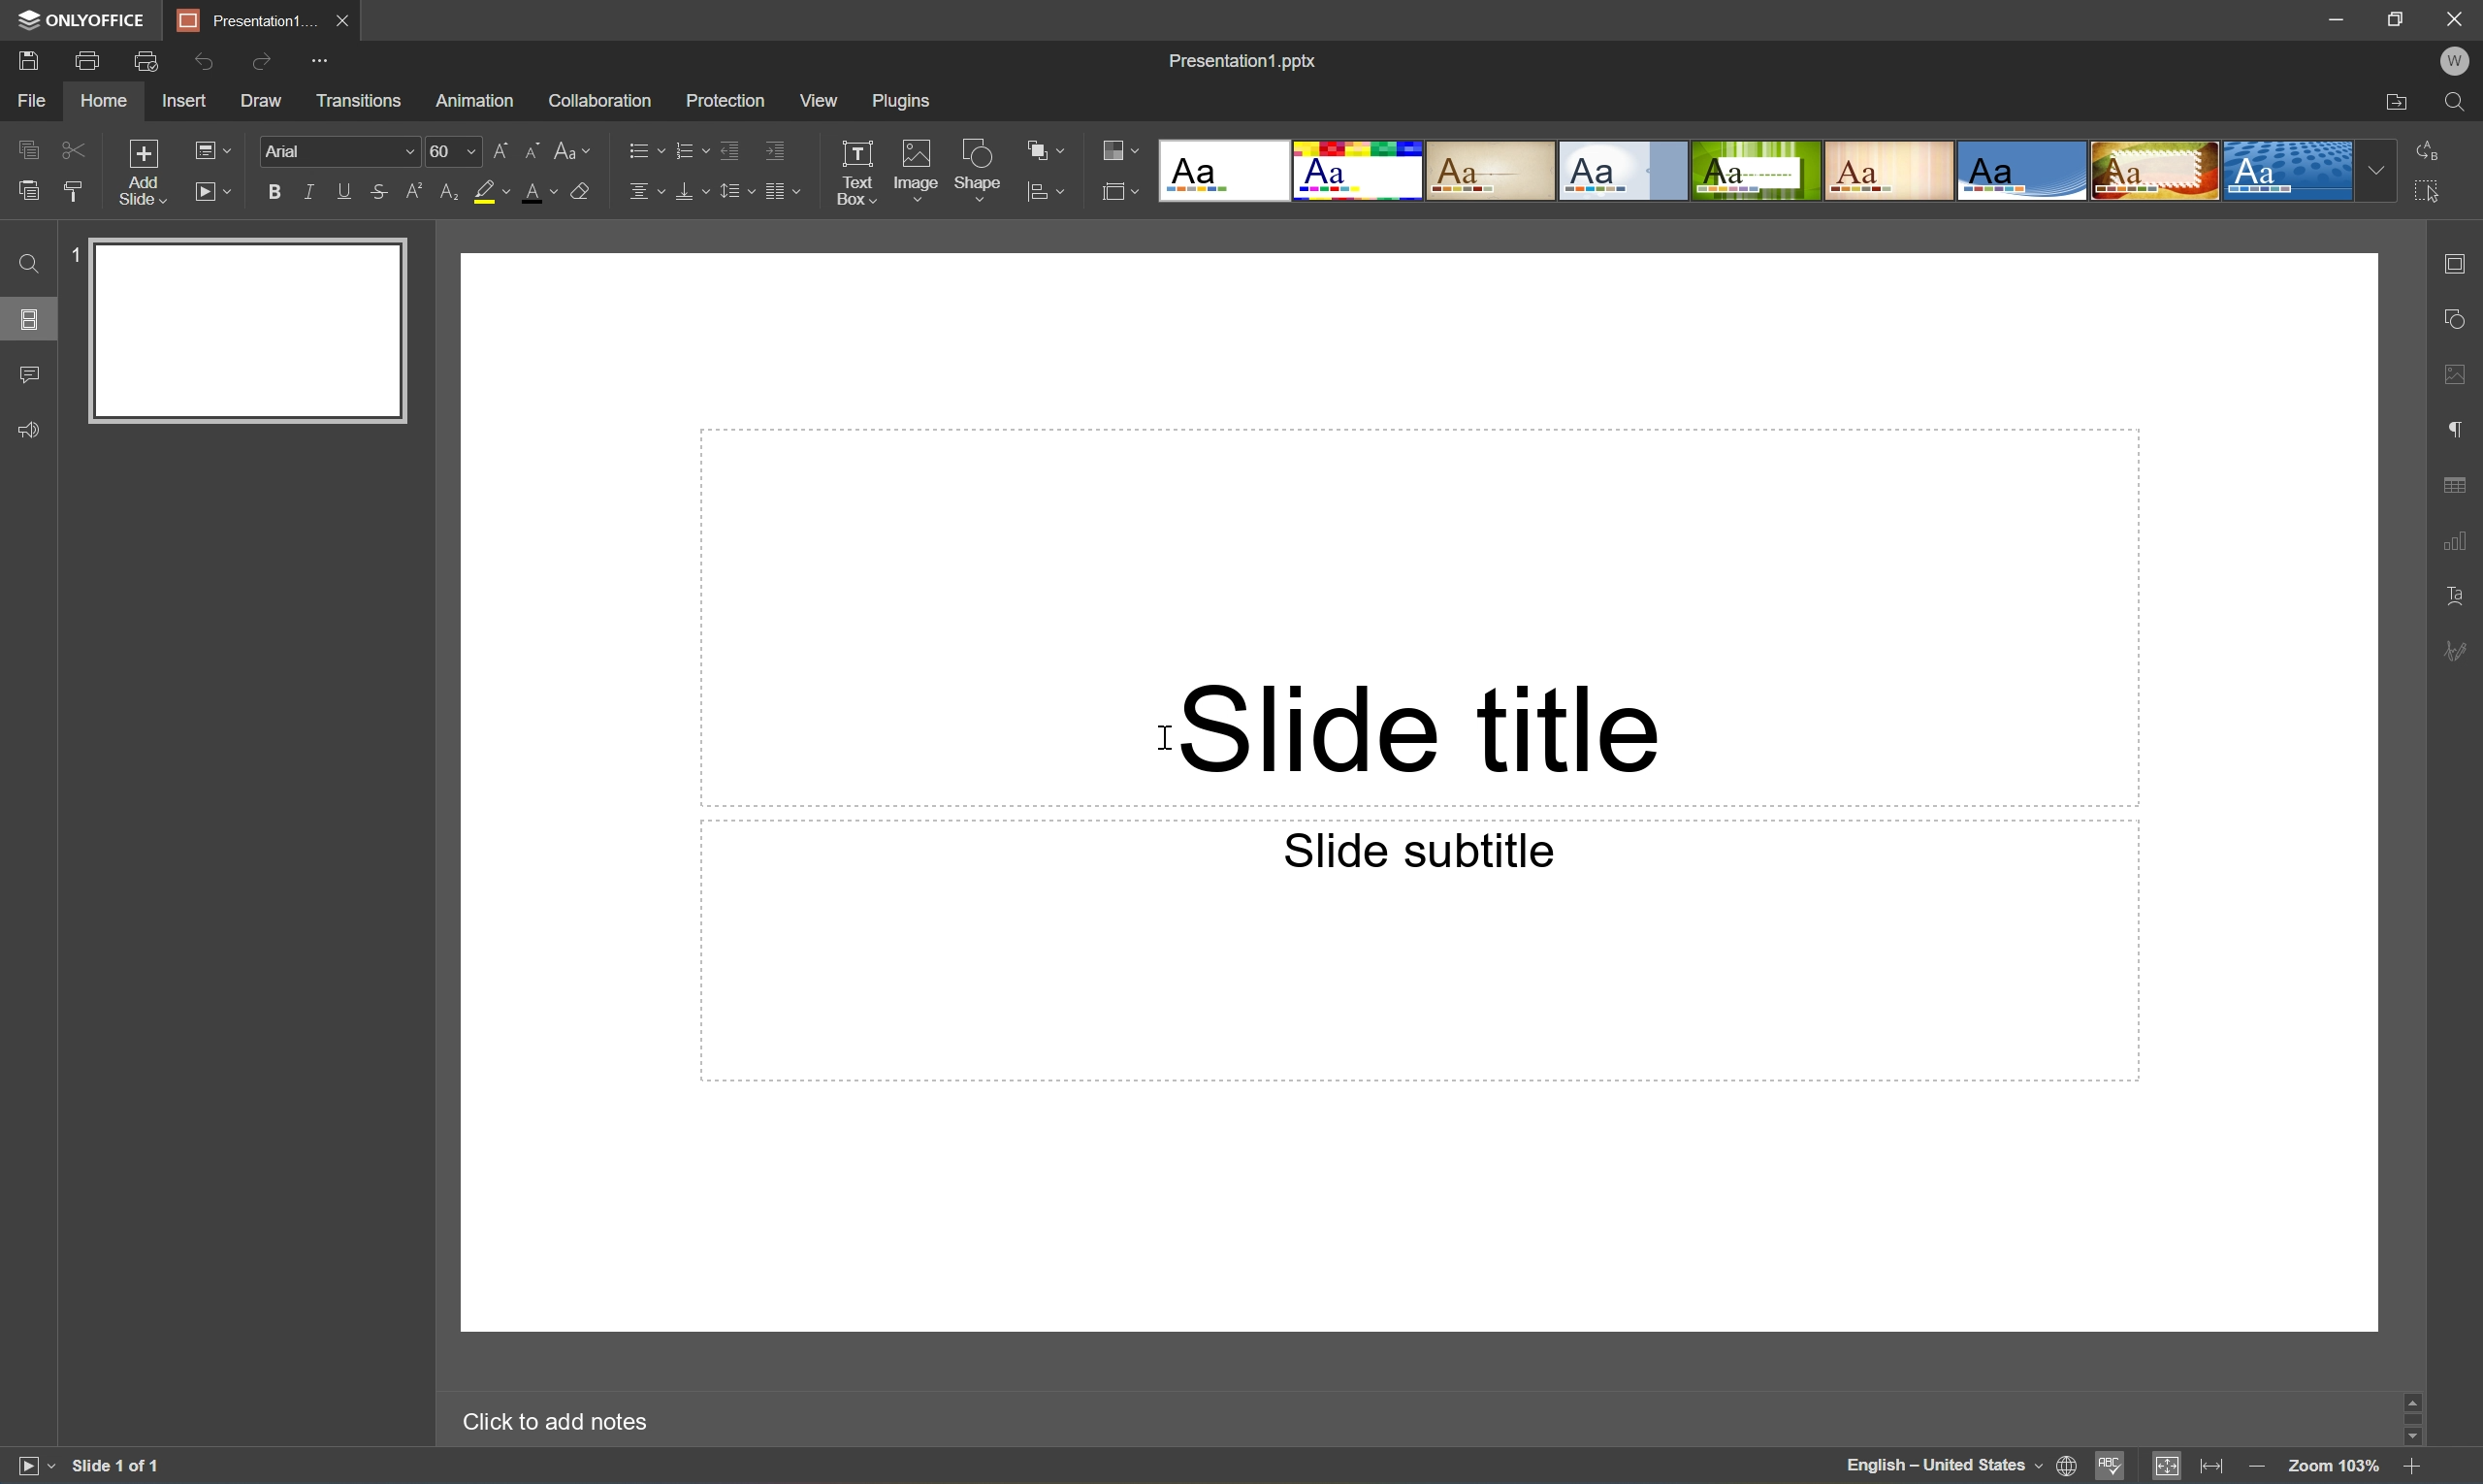 Image resolution: width=2483 pixels, height=1484 pixels. Describe the element at coordinates (143, 63) in the screenshot. I see `Quick print` at that location.